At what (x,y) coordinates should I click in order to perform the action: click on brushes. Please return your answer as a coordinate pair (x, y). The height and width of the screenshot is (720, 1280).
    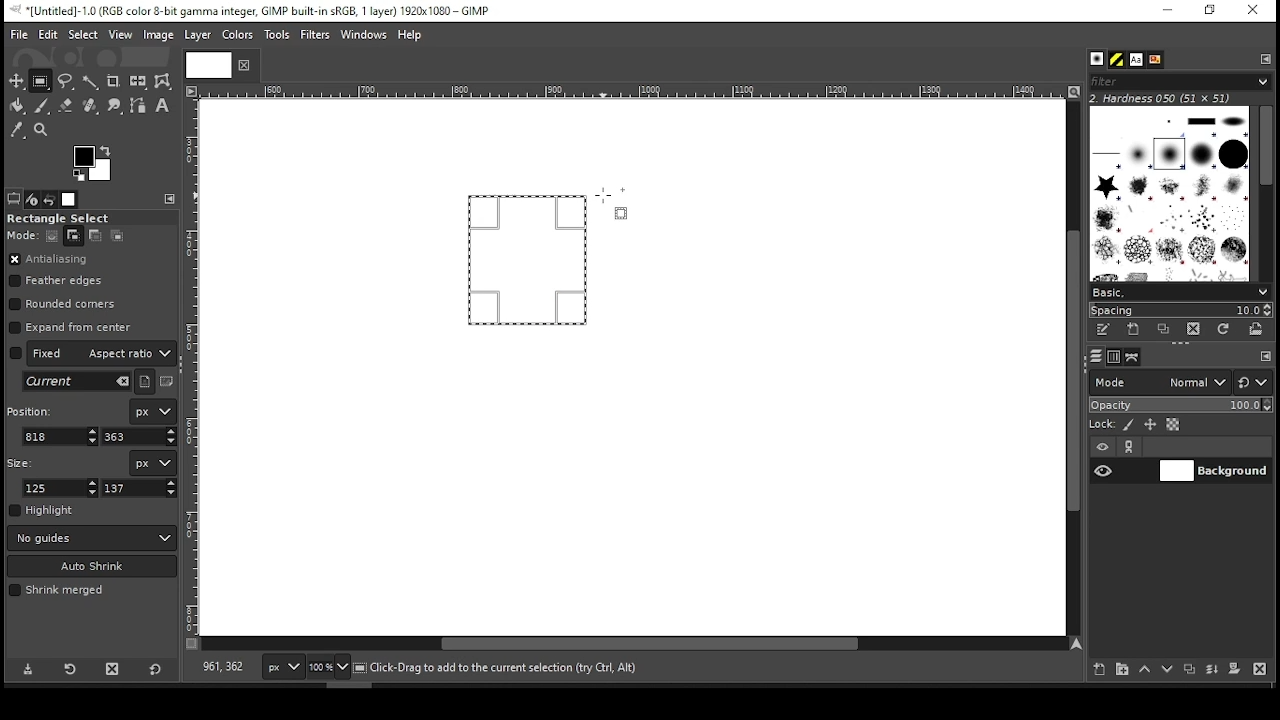
    Looking at the image, I should click on (1169, 193).